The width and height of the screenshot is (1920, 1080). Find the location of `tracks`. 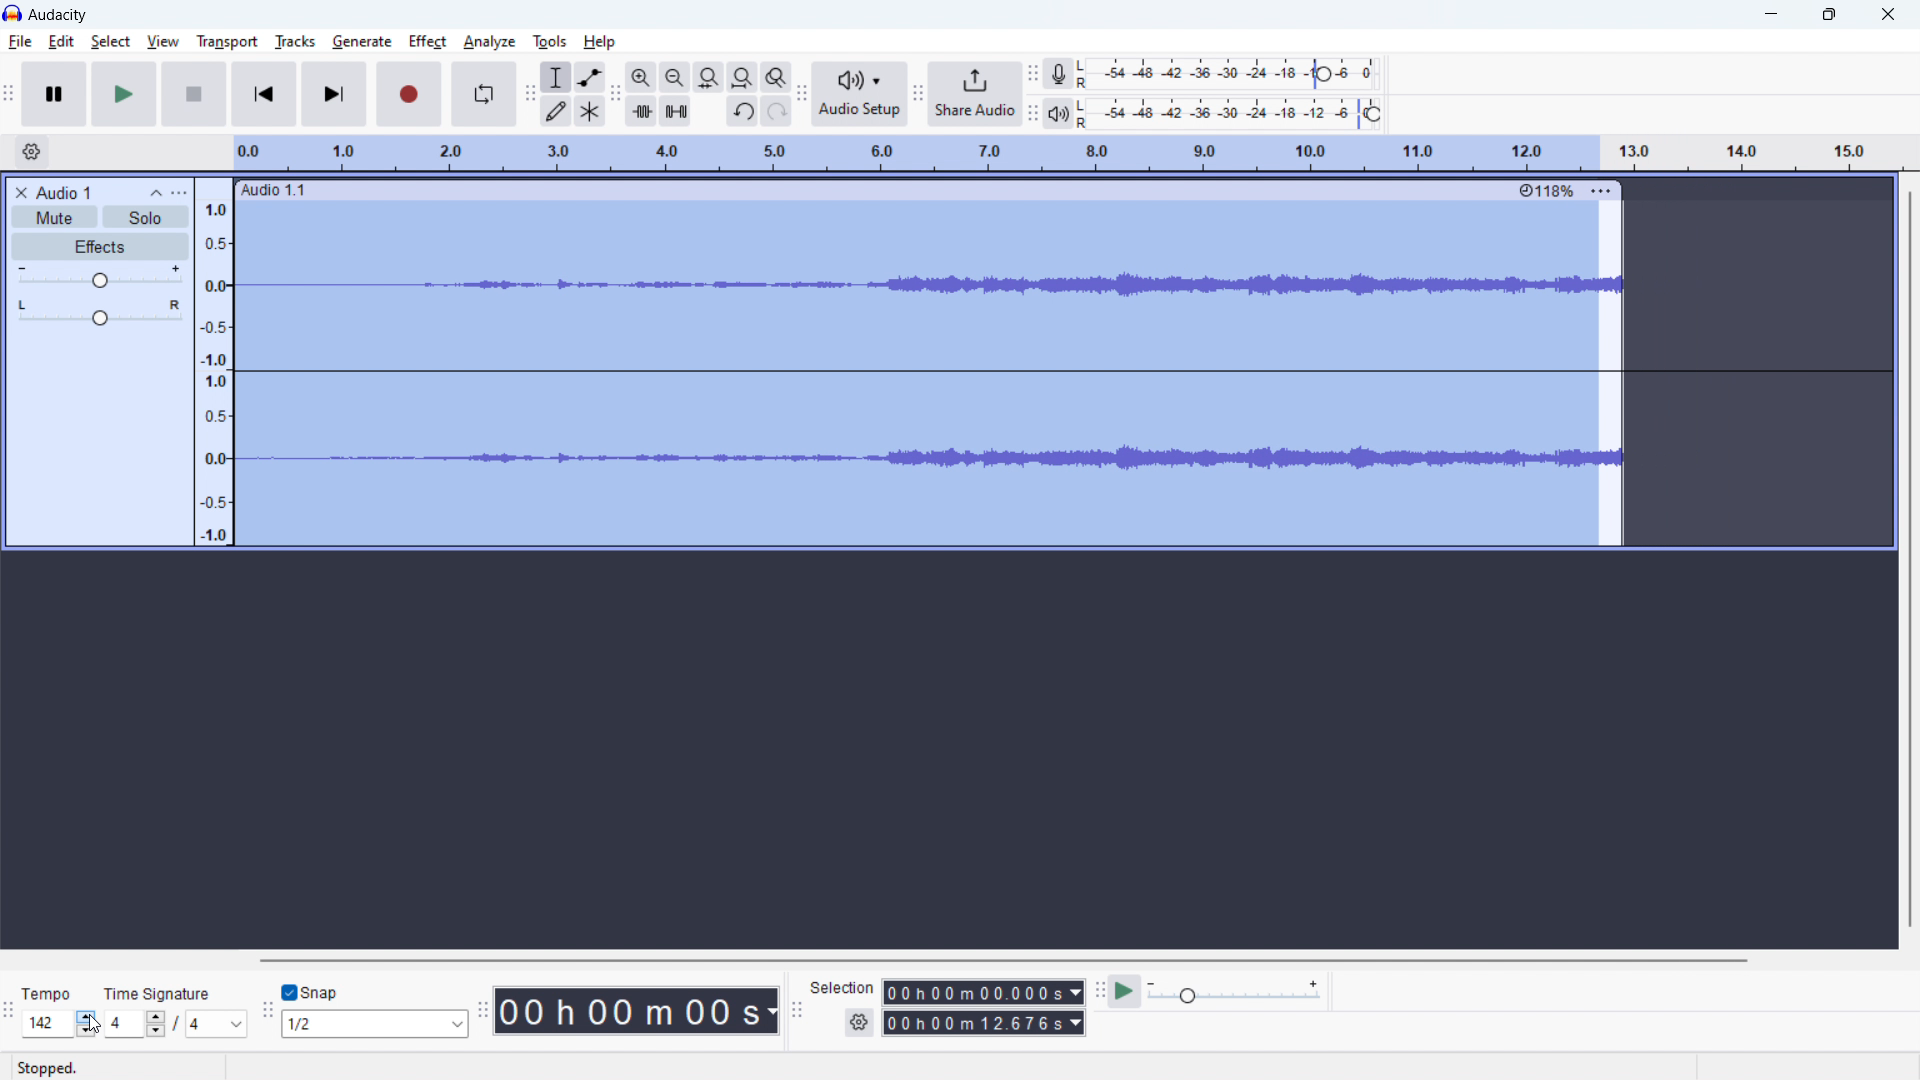

tracks is located at coordinates (294, 42).